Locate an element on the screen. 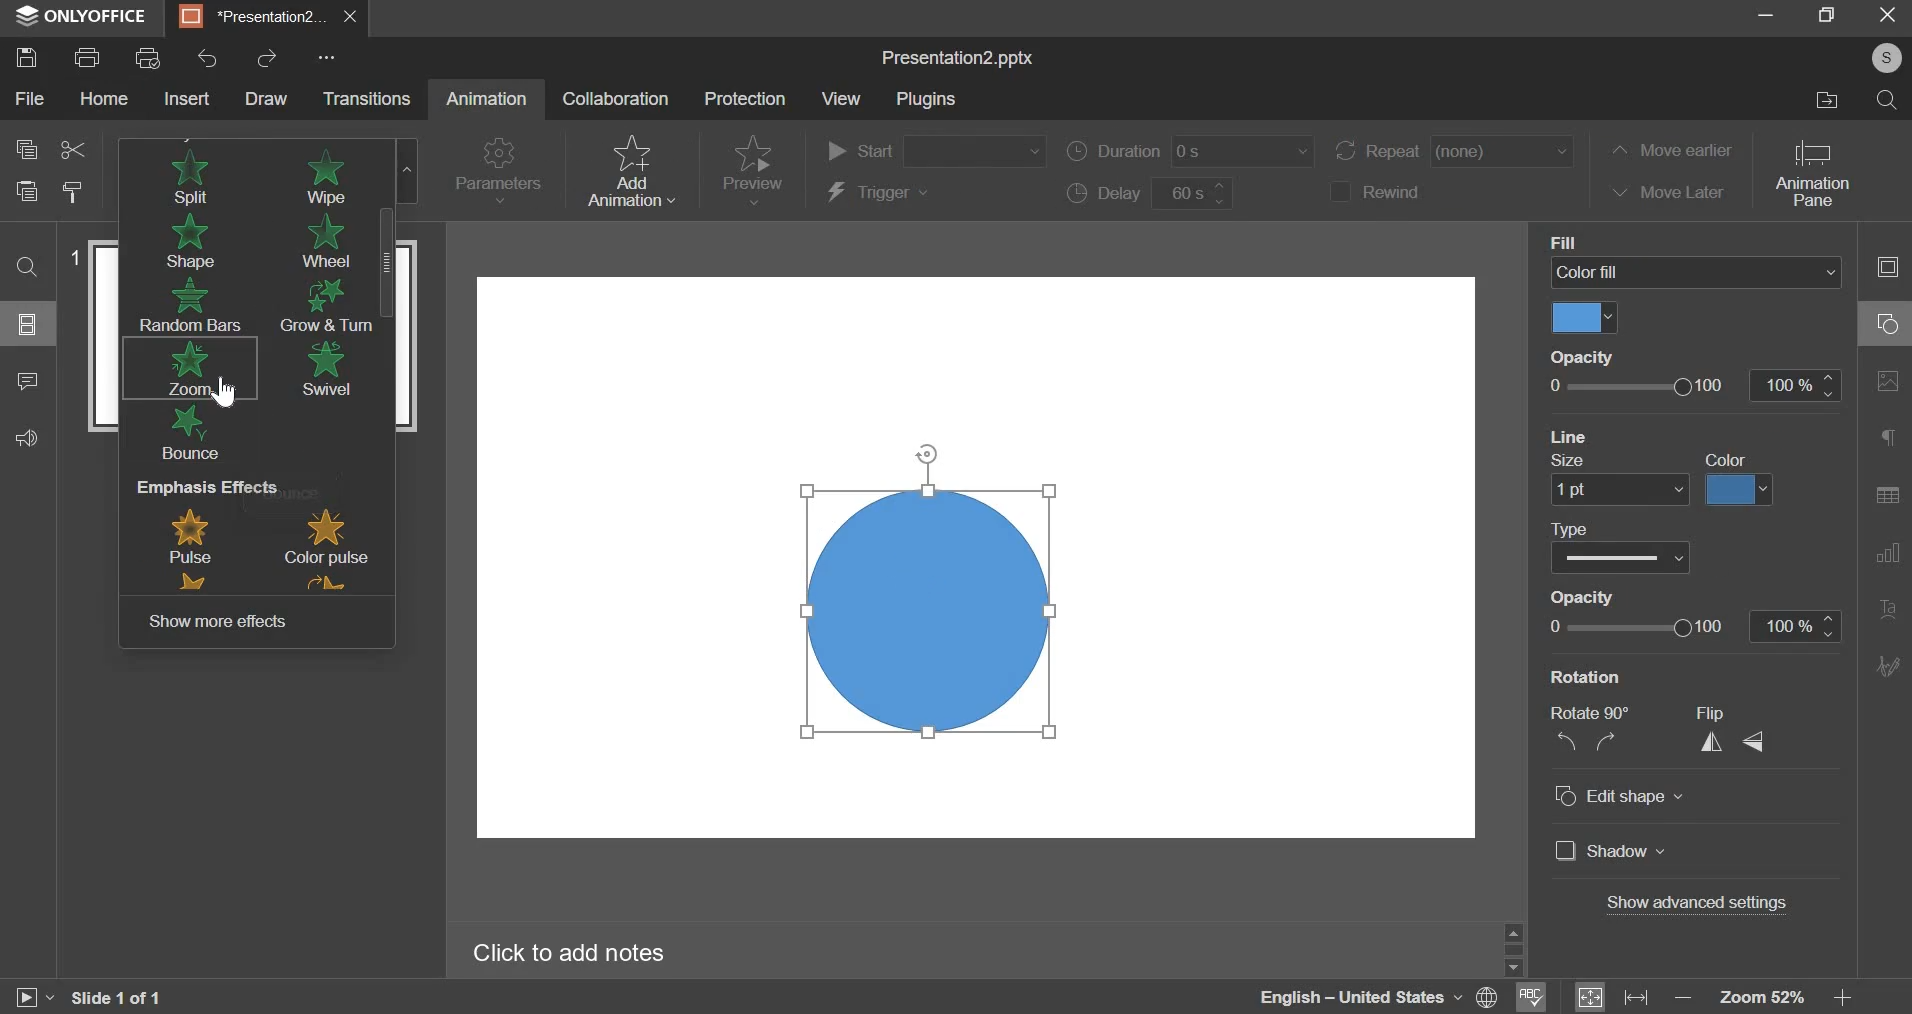  print preview is located at coordinates (150, 58).